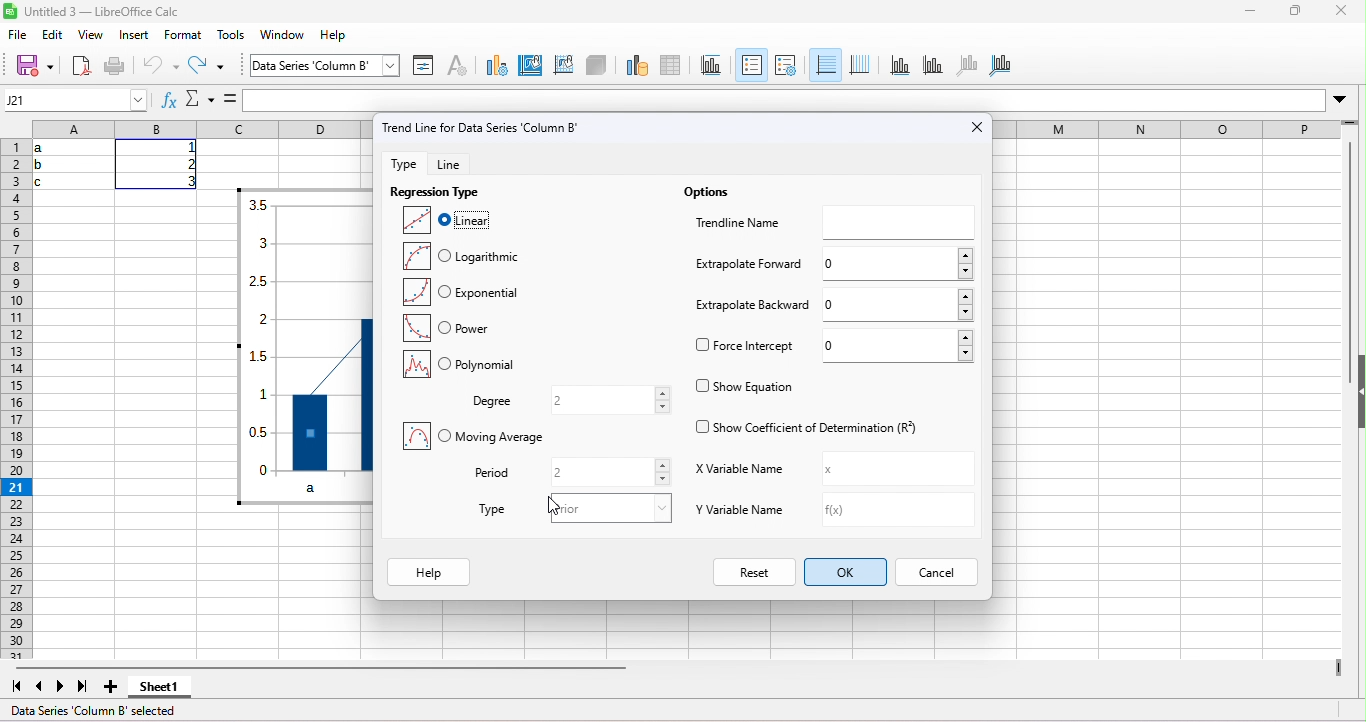  What do you see at coordinates (1244, 12) in the screenshot?
I see `minimize` at bounding box center [1244, 12].